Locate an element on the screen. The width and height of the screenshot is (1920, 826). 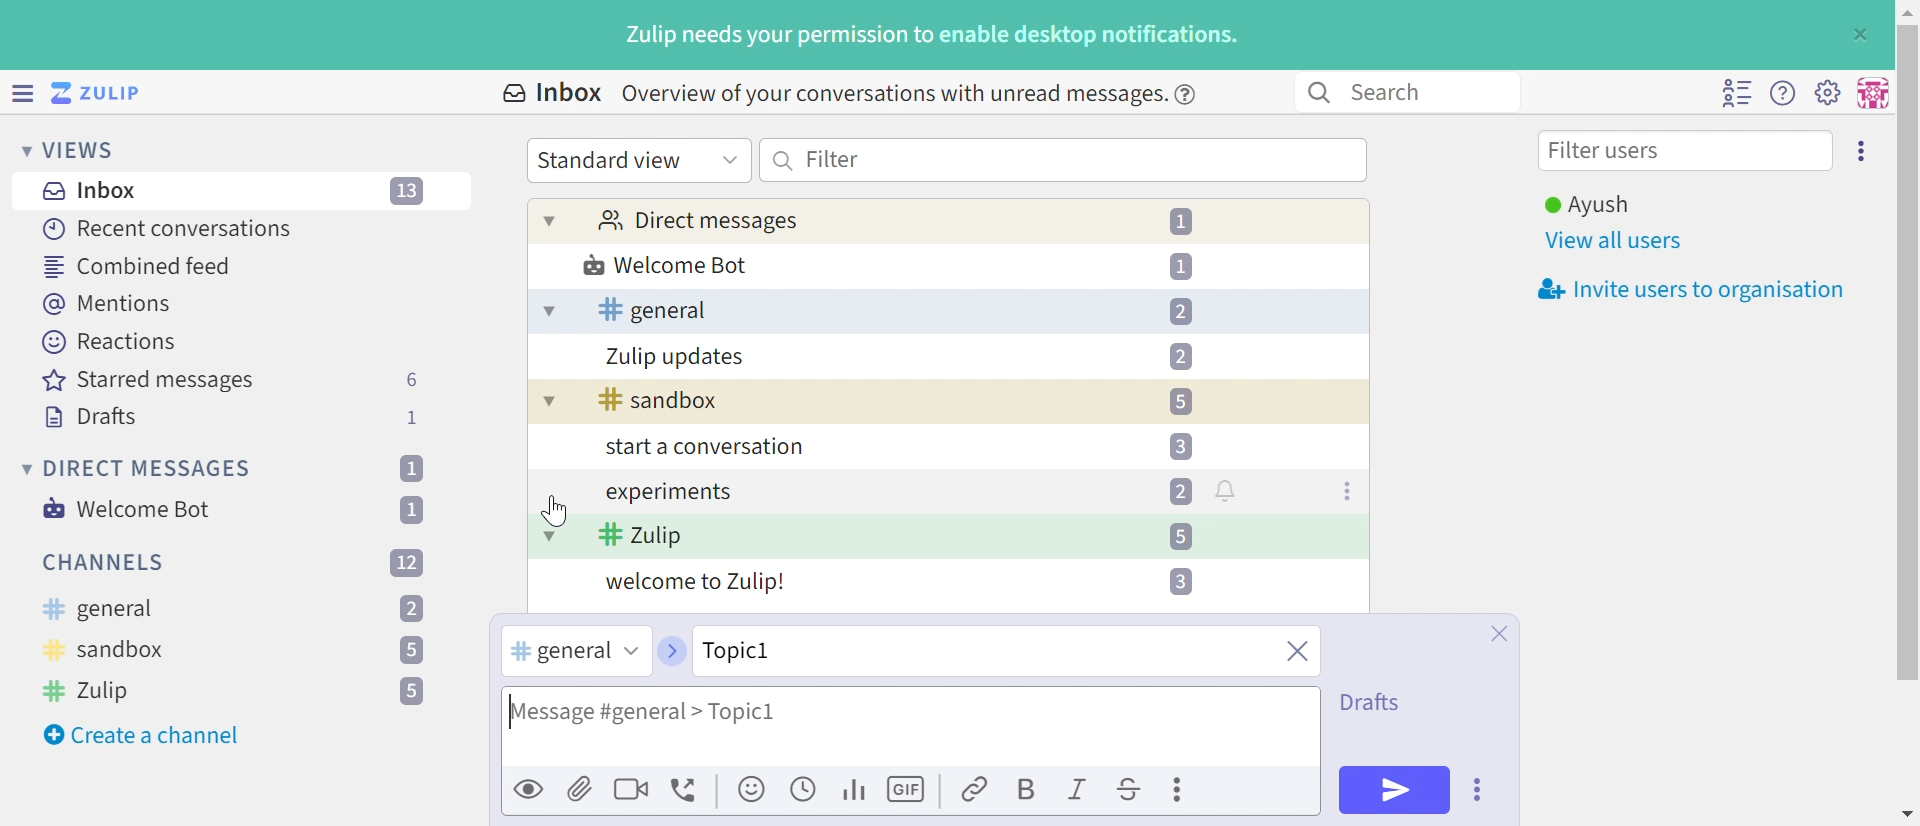
13 is located at coordinates (409, 192).